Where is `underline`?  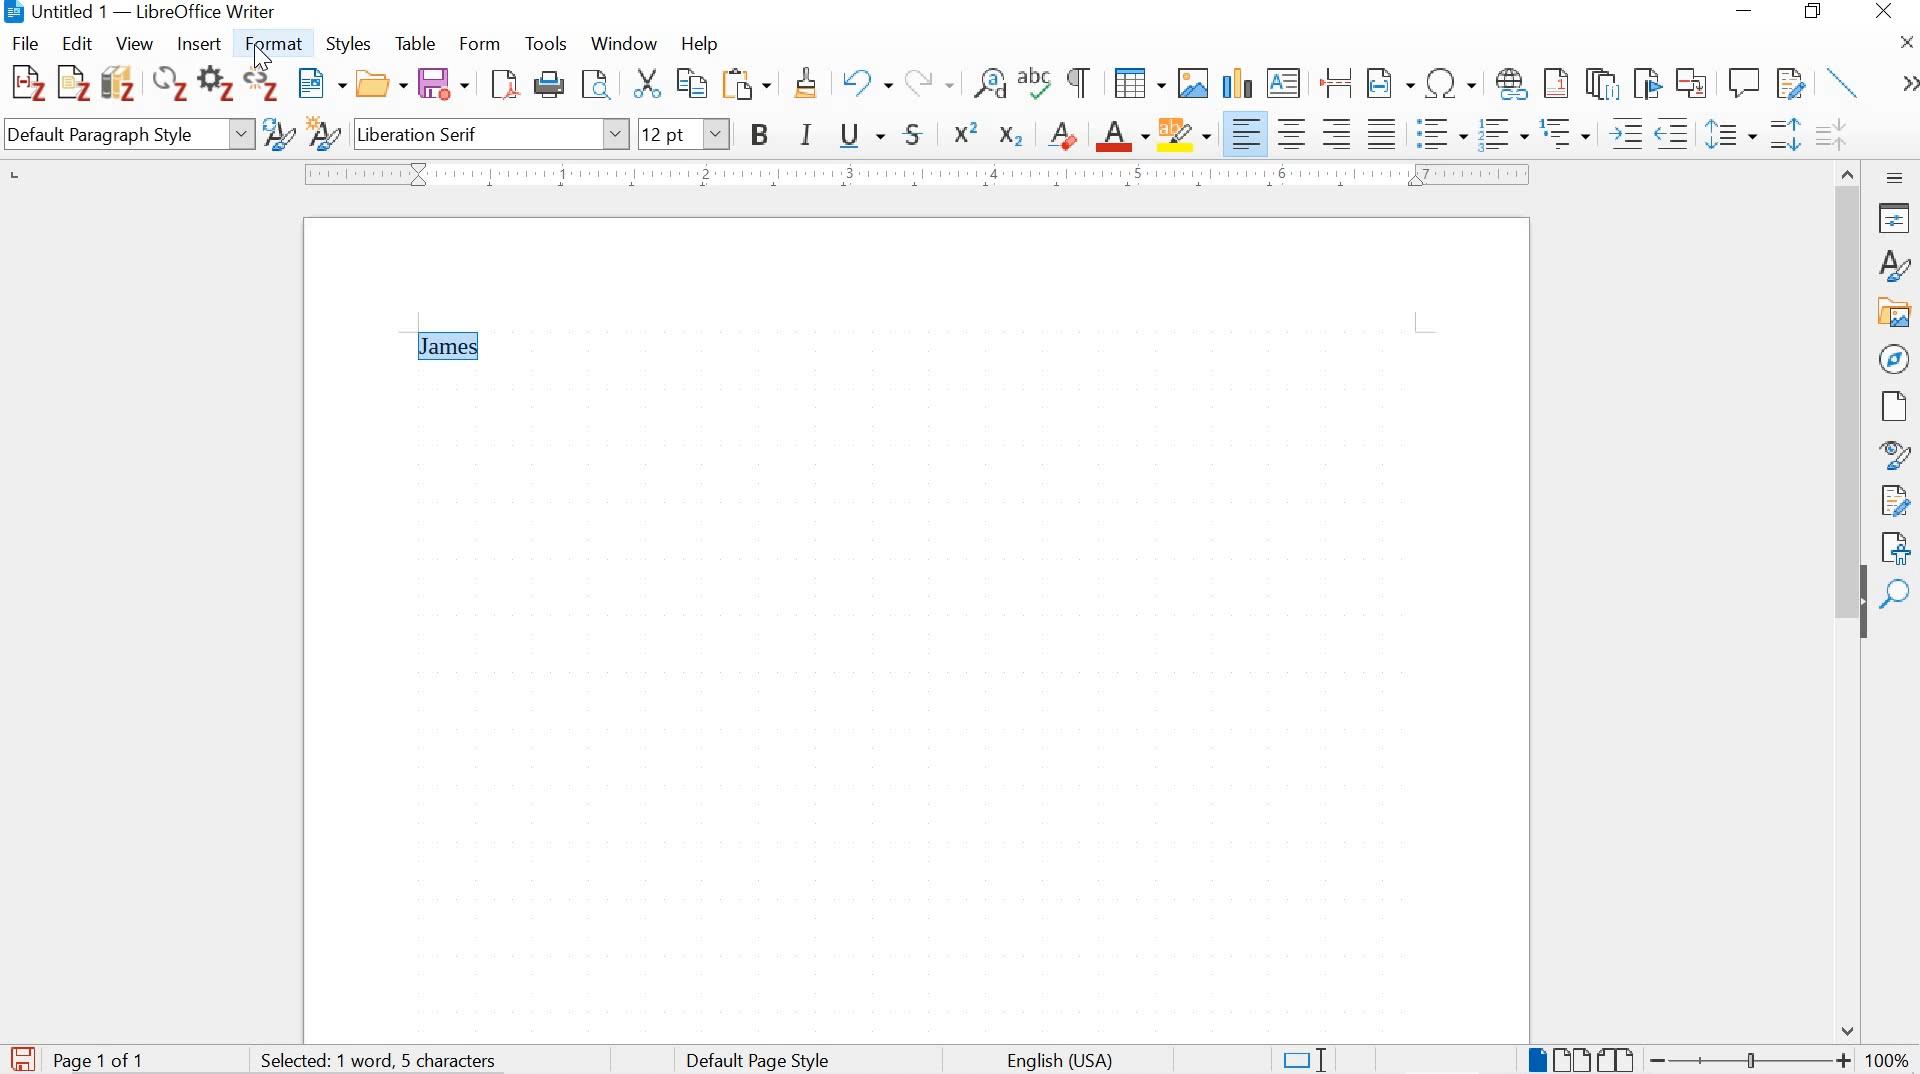 underline is located at coordinates (862, 137).